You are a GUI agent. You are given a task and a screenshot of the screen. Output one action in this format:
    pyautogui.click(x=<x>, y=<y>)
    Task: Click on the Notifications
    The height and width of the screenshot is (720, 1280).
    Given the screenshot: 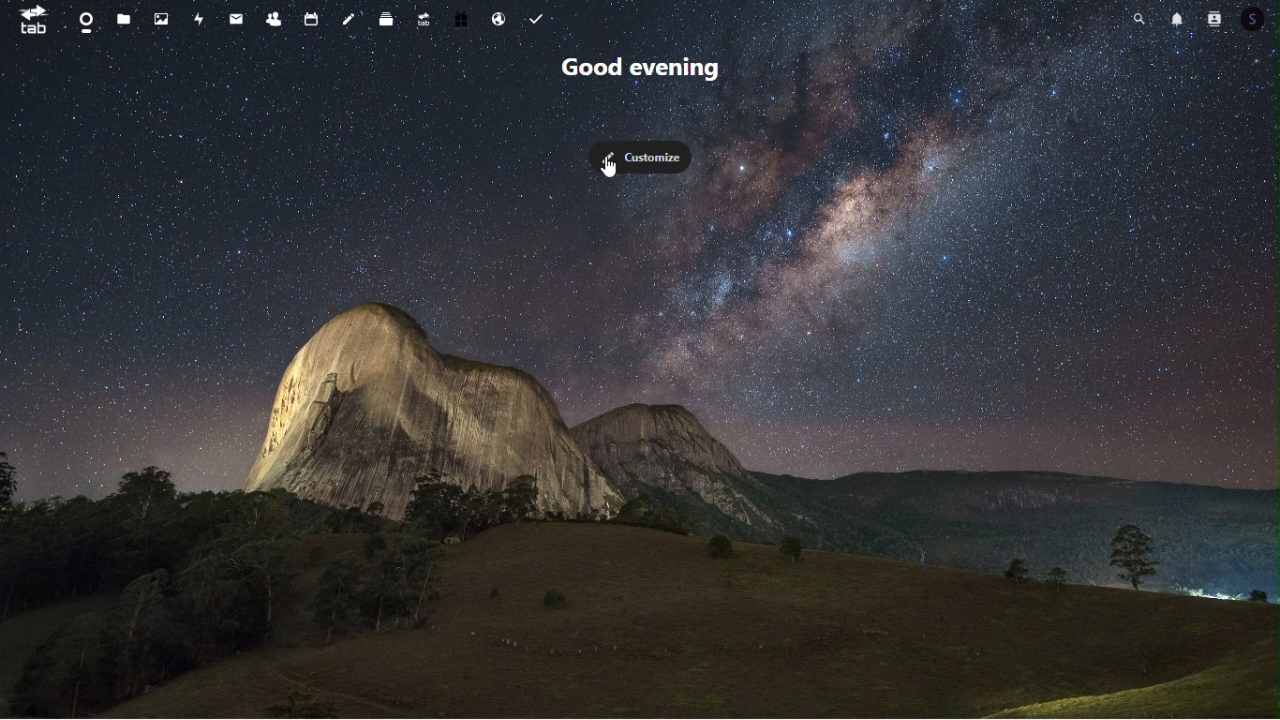 What is the action you would take?
    pyautogui.click(x=1179, y=19)
    